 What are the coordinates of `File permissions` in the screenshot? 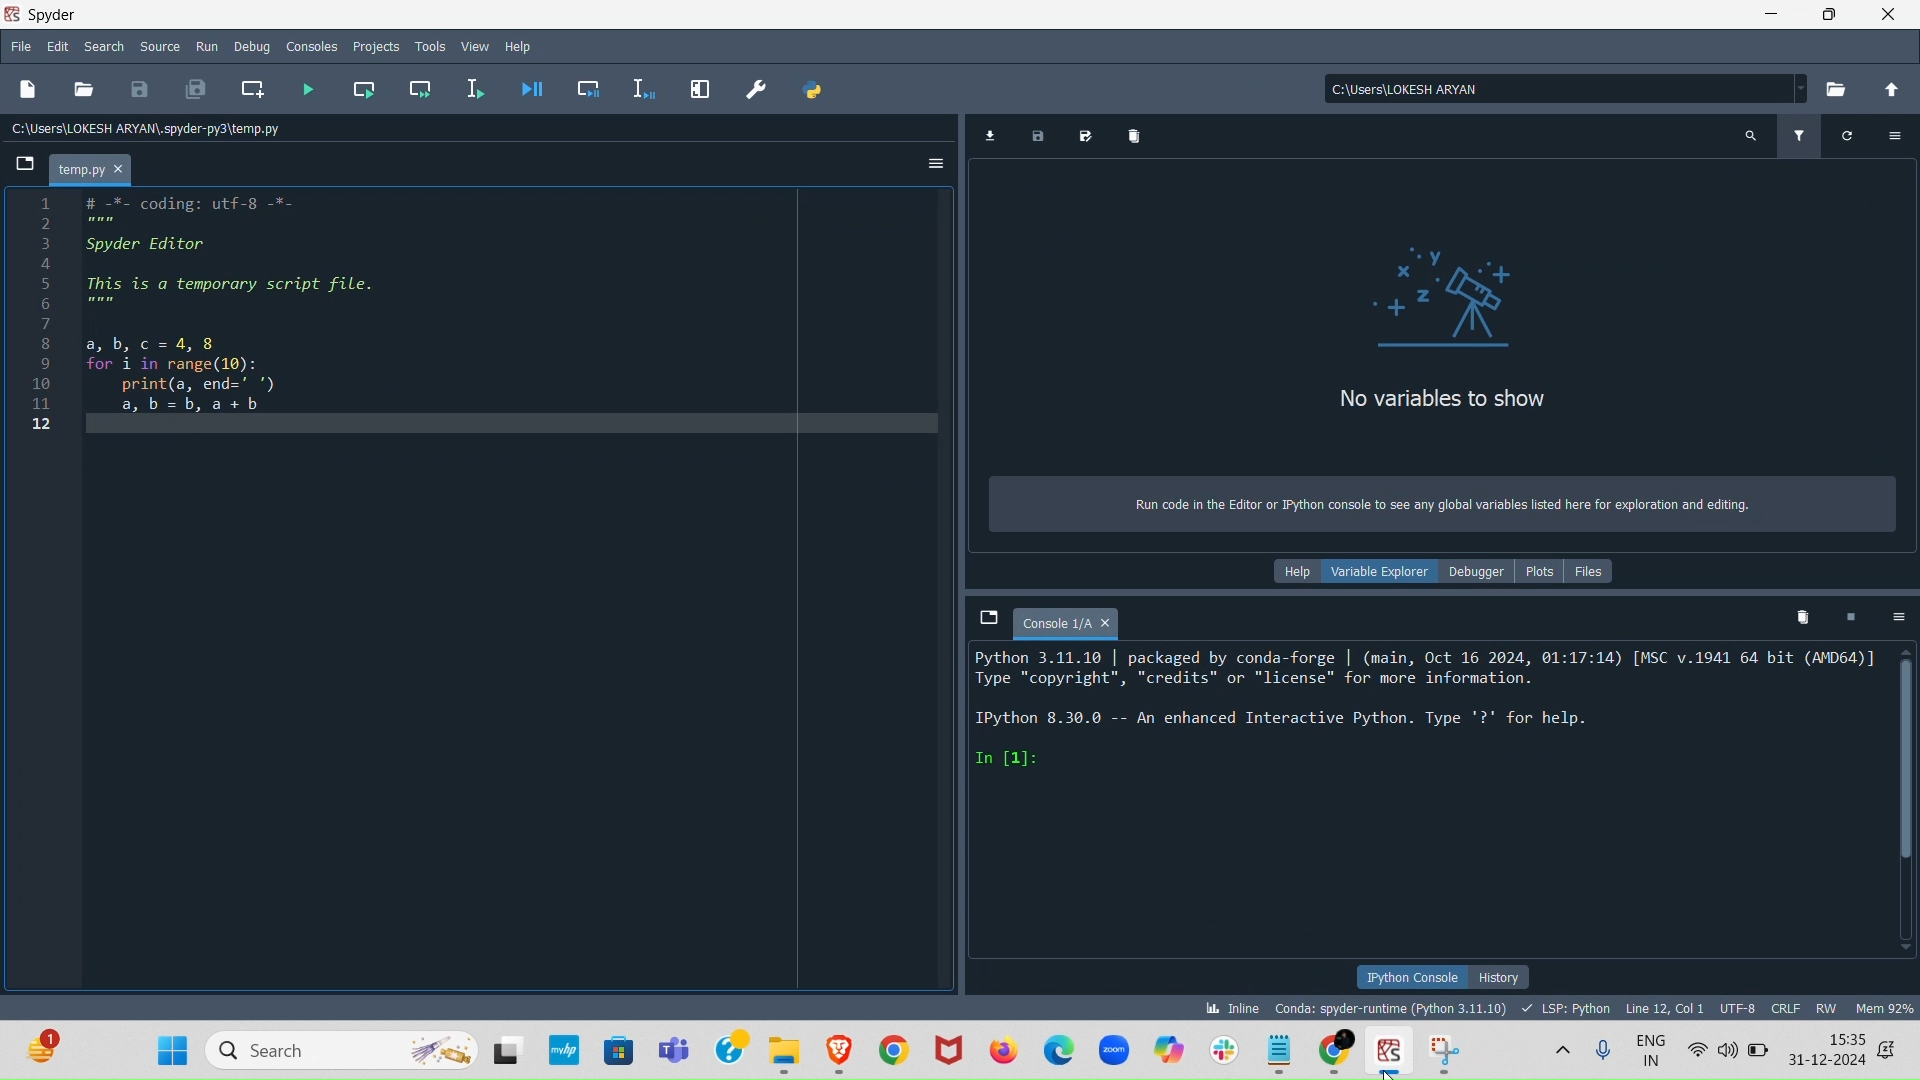 It's located at (1829, 1004).